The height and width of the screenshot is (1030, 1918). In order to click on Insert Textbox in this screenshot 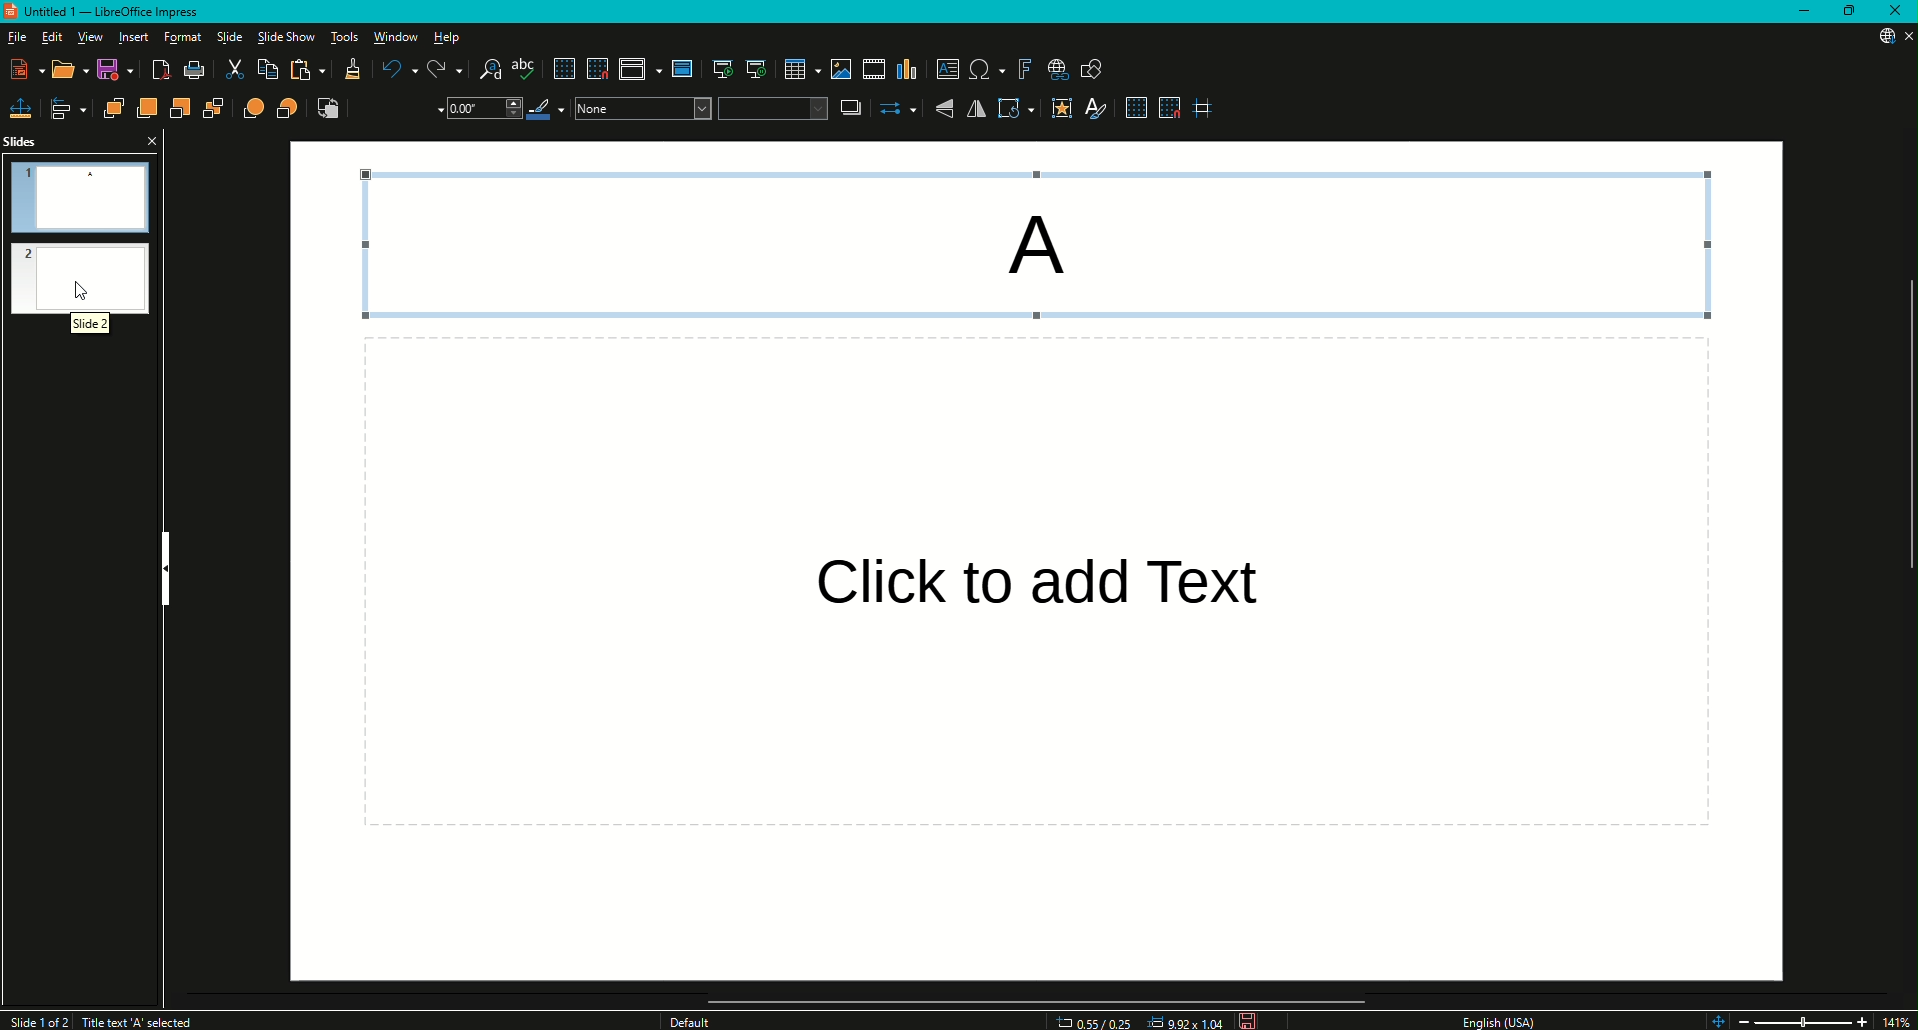, I will do `click(944, 70)`.